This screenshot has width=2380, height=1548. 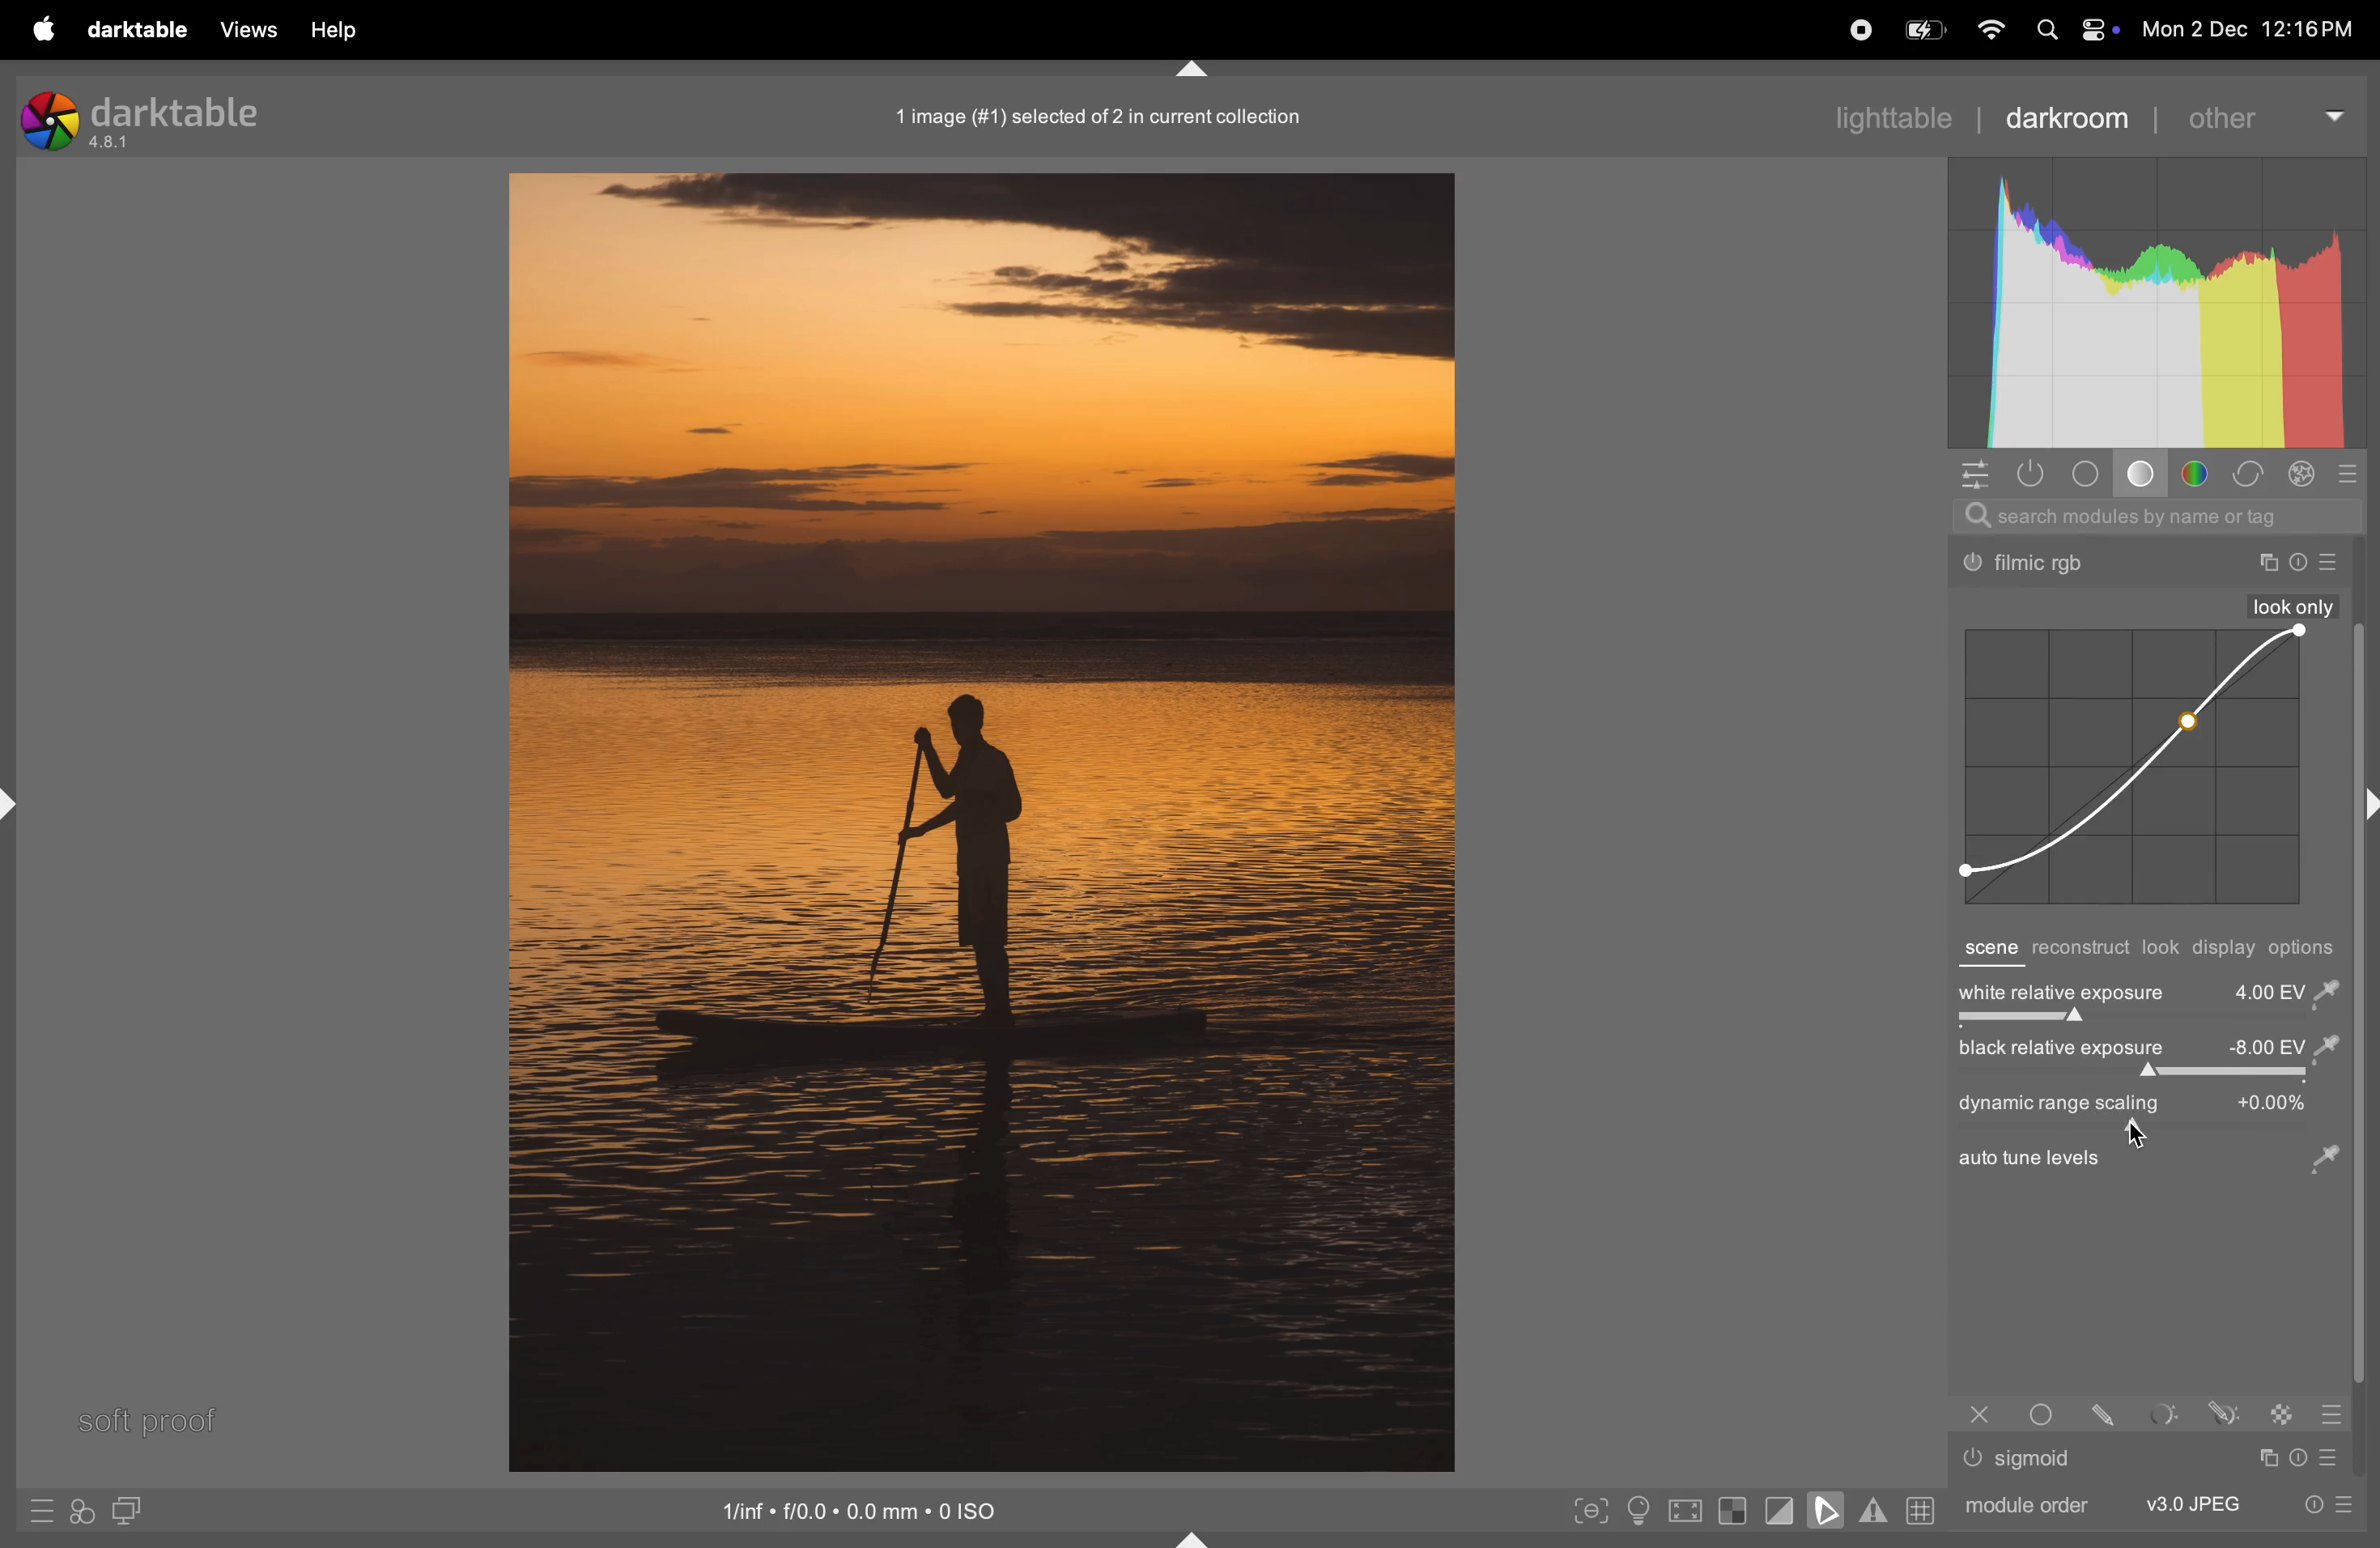 What do you see at coordinates (2034, 473) in the screenshot?
I see `show active modules only` at bounding box center [2034, 473].